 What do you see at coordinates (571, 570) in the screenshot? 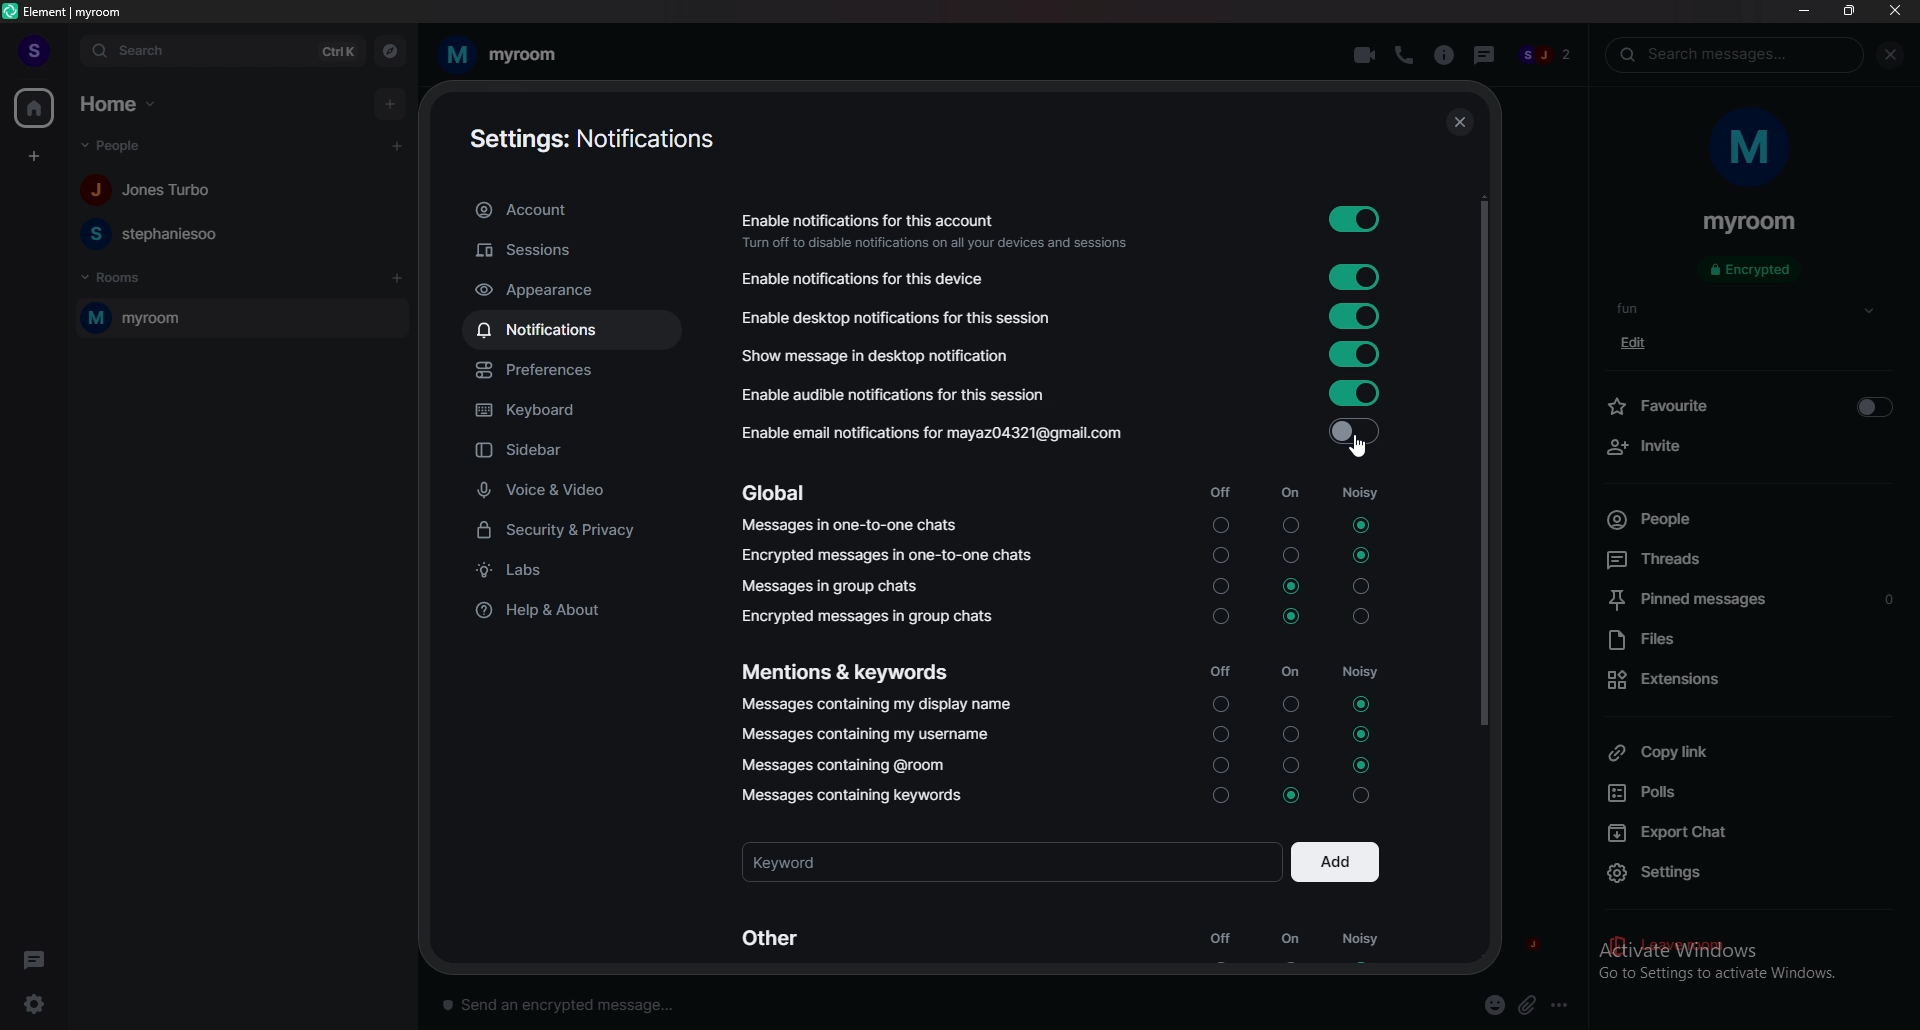
I see `labs` at bounding box center [571, 570].